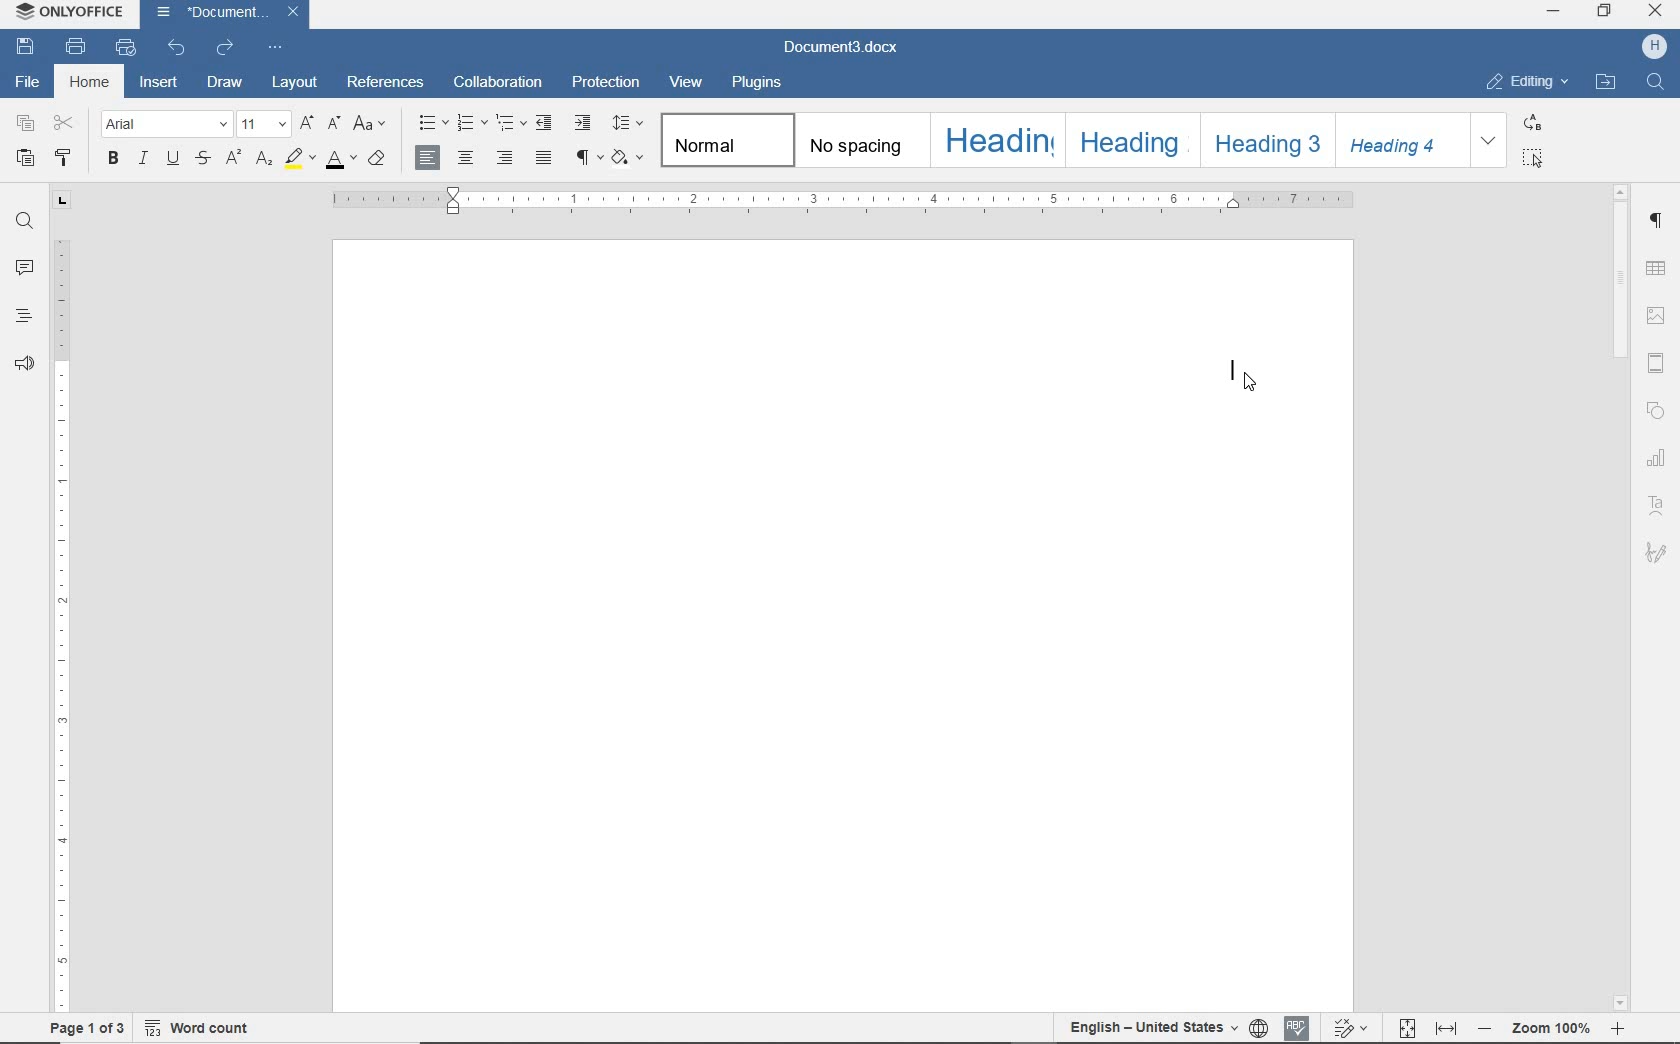  What do you see at coordinates (498, 85) in the screenshot?
I see `COLLABORATION` at bounding box center [498, 85].